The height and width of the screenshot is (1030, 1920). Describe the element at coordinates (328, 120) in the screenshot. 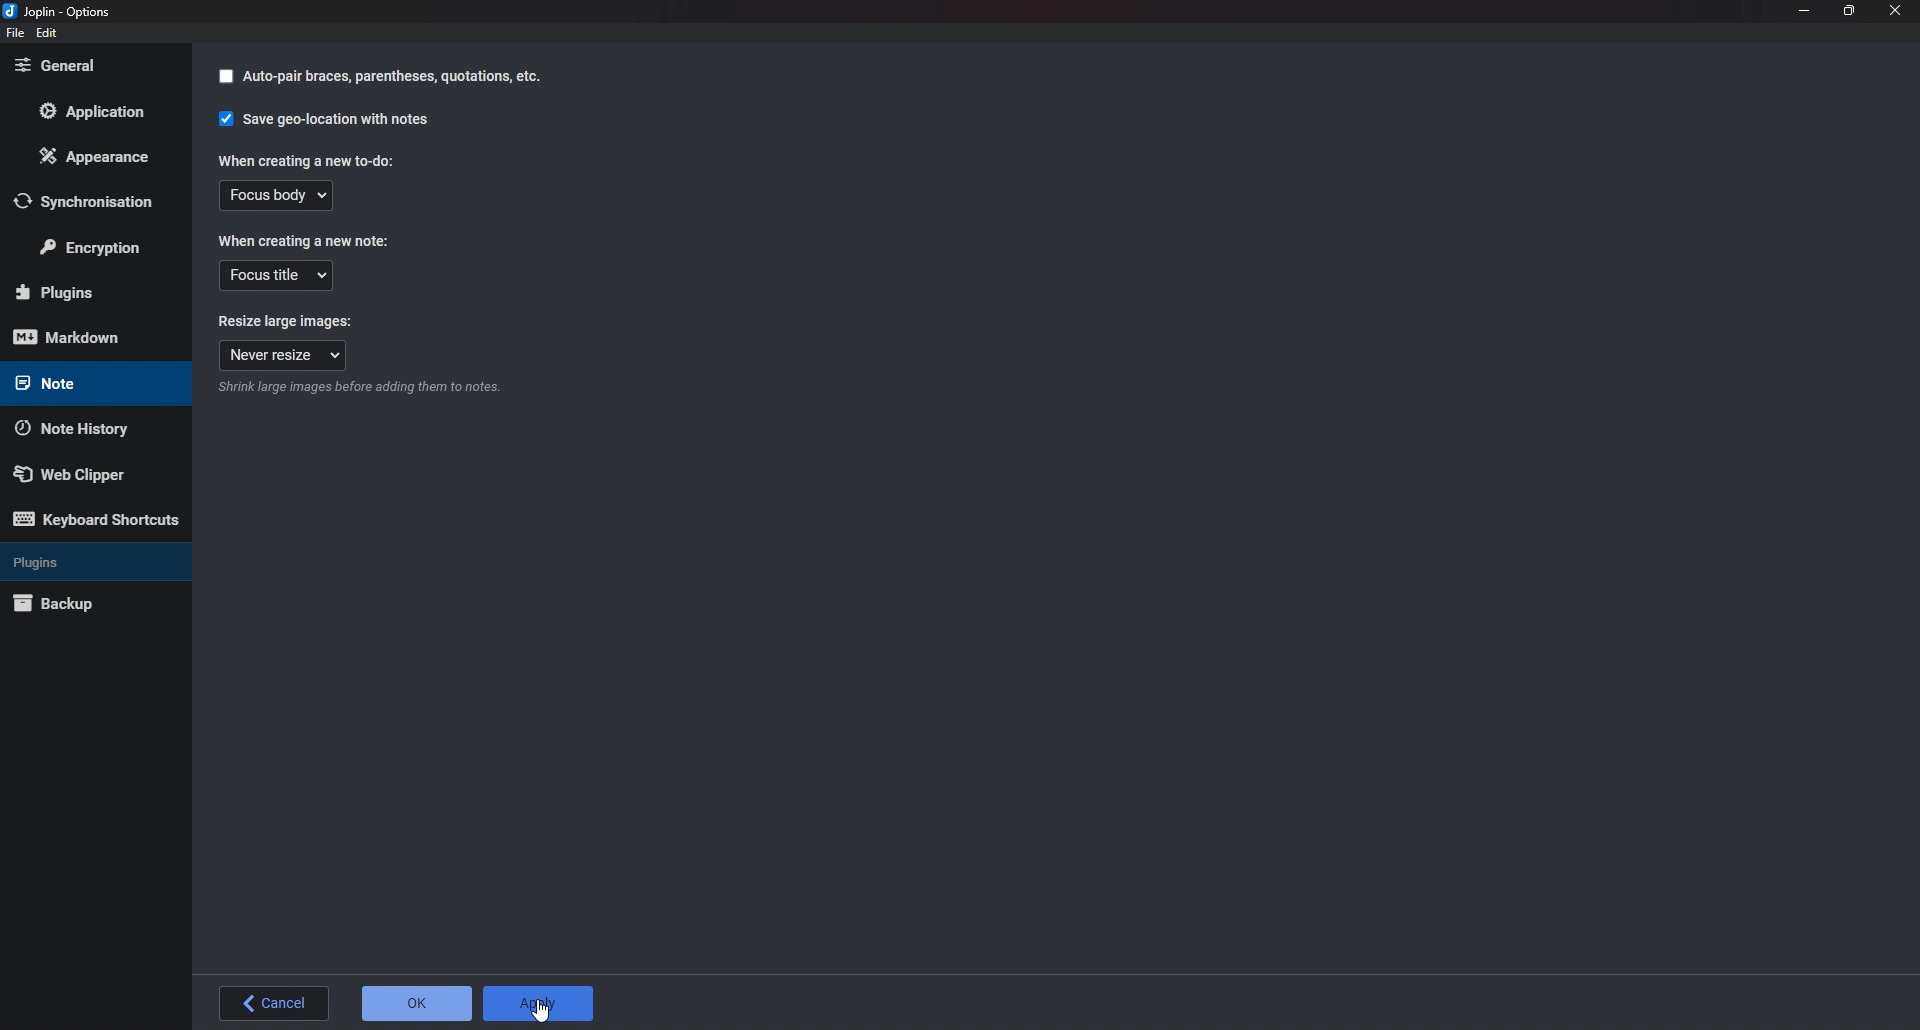

I see `Save geo location with notes` at that location.